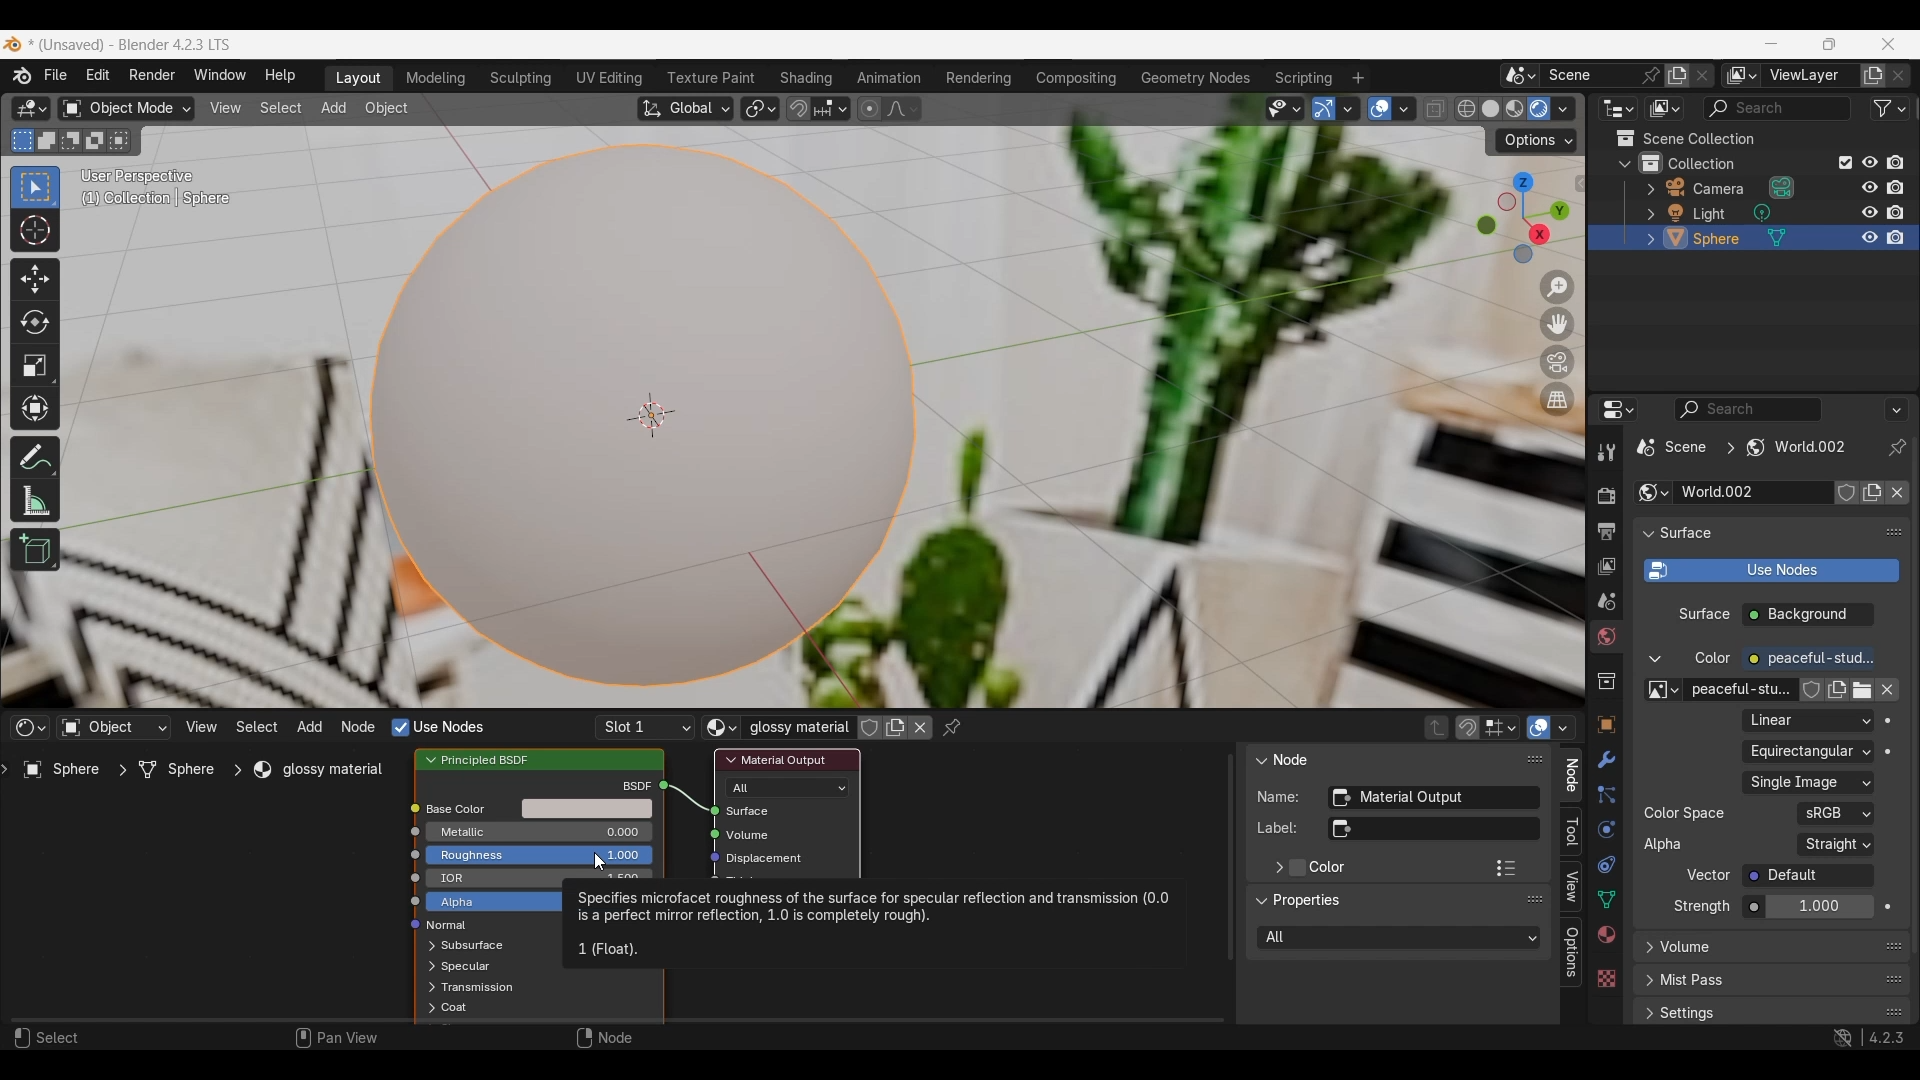 The width and height of the screenshot is (1920, 1080). I want to click on Overlays, so click(1563, 727).